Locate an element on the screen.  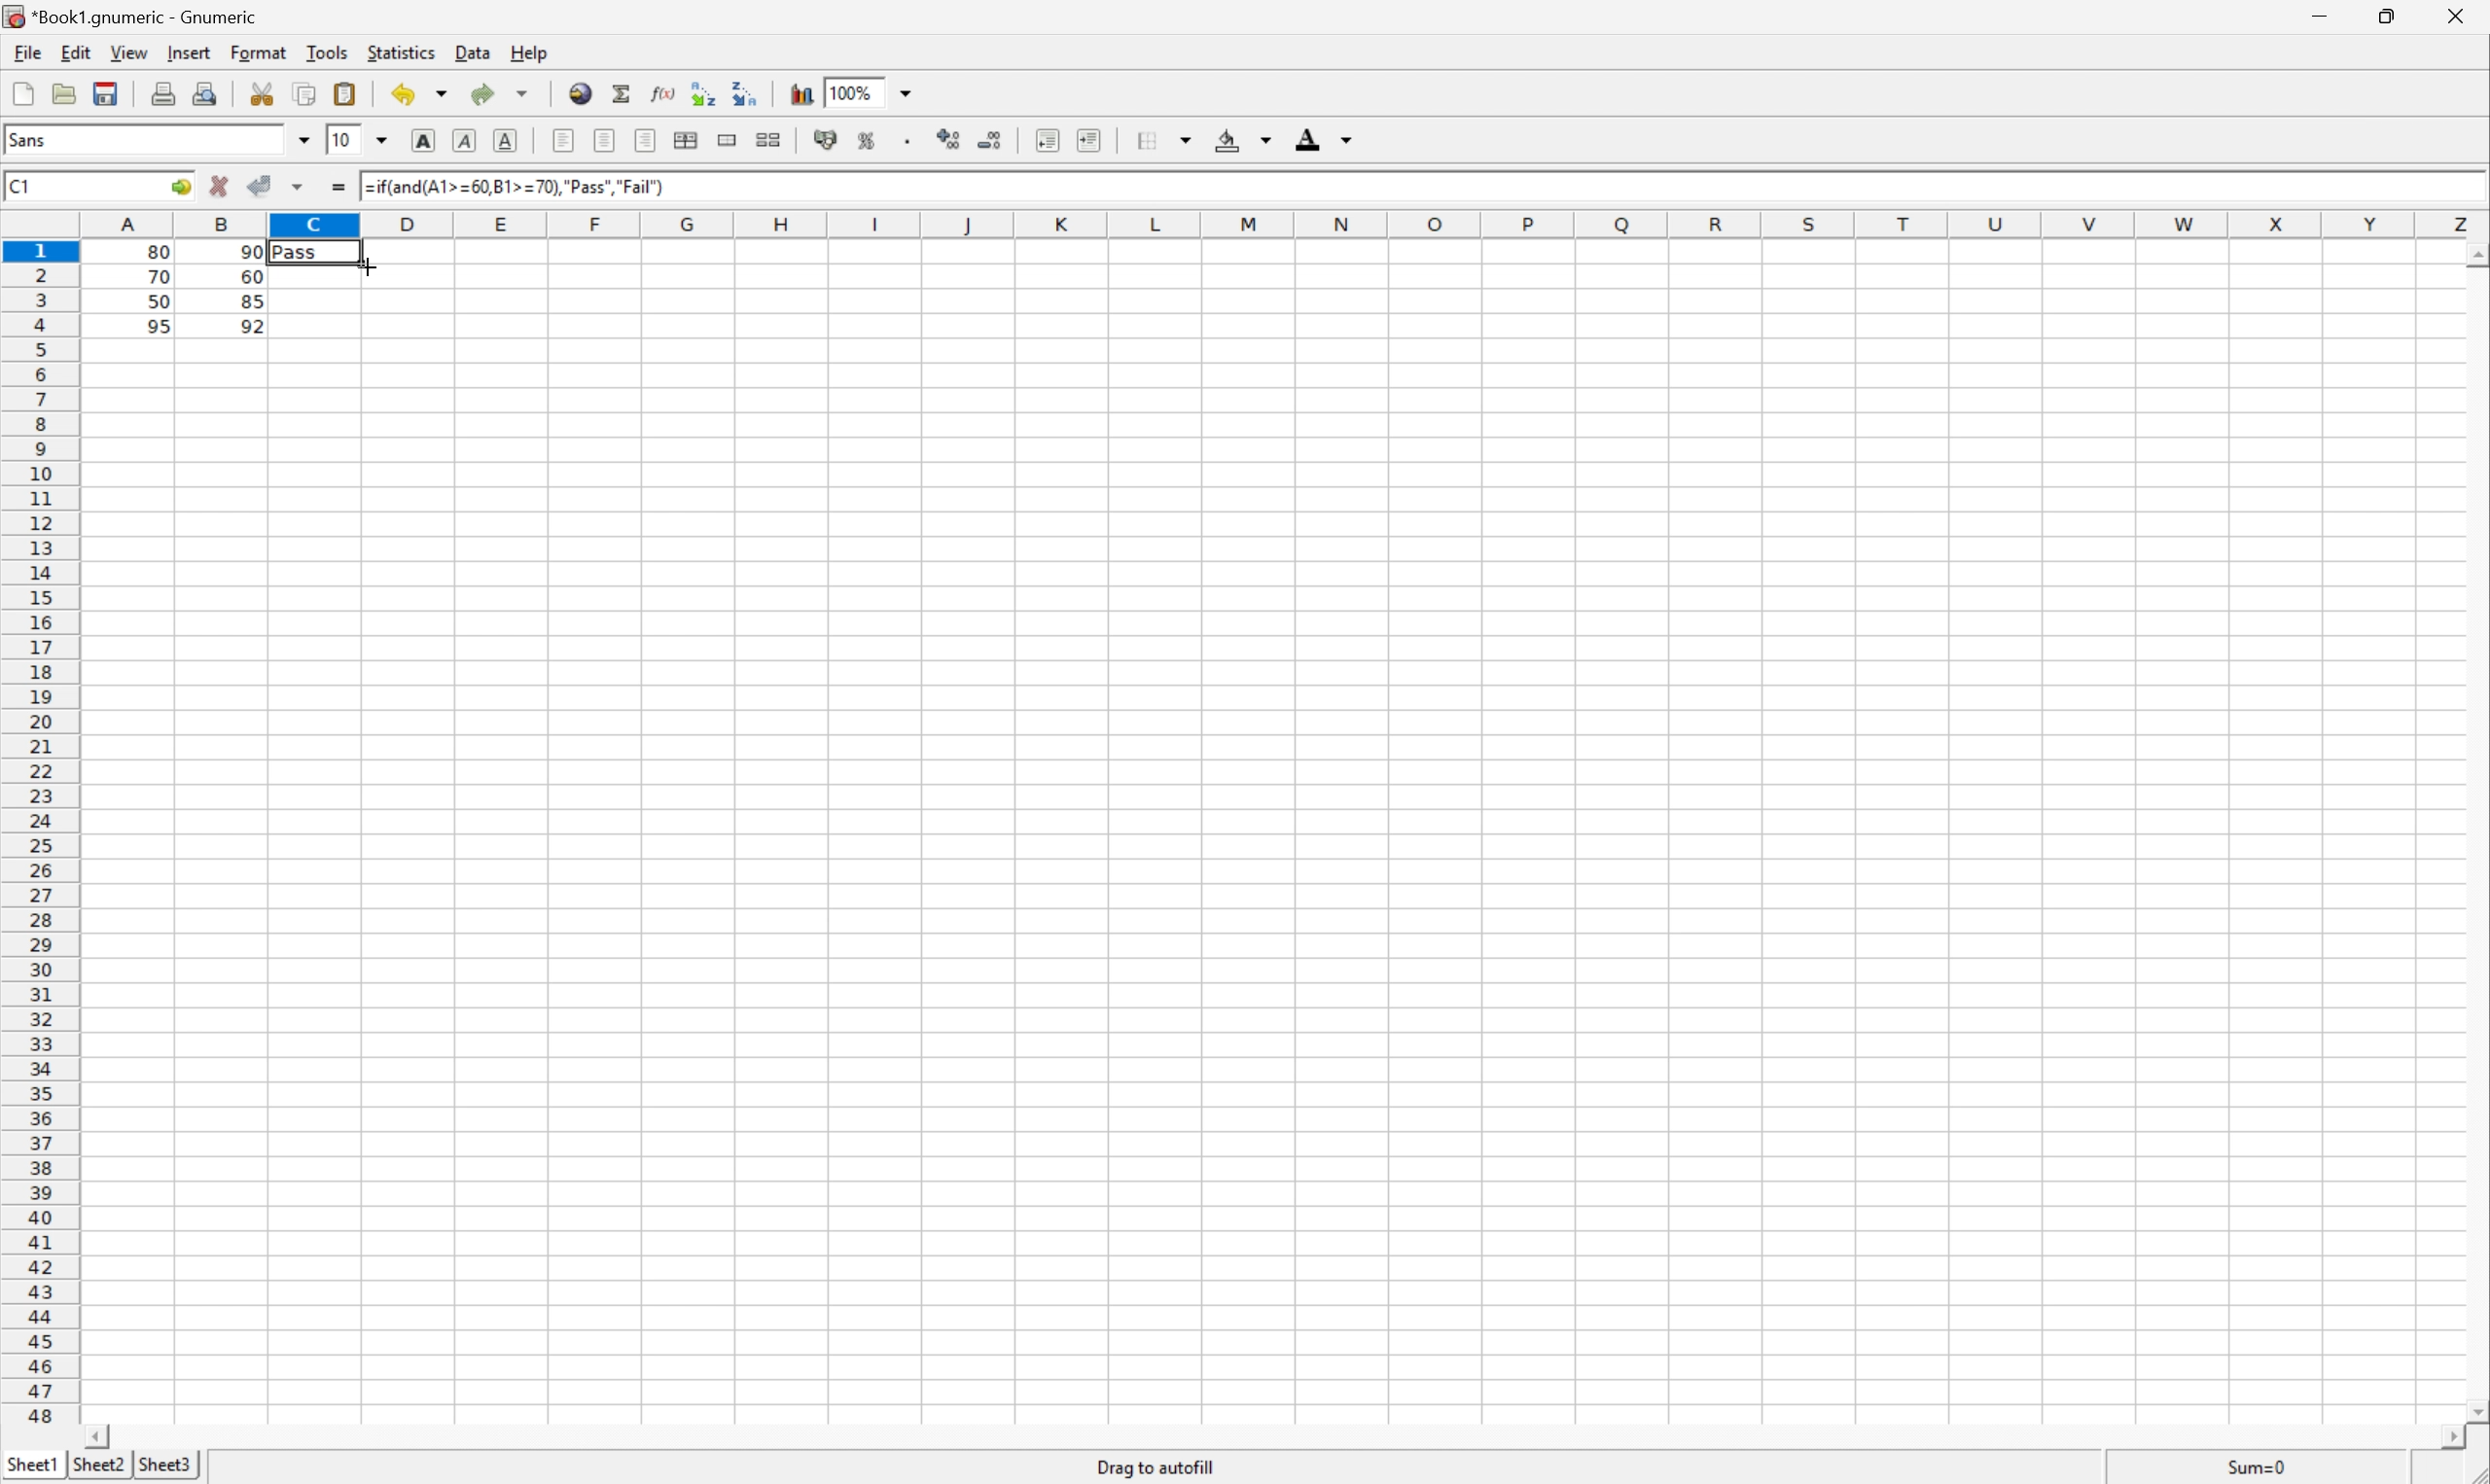
Borders is located at coordinates (1163, 135).